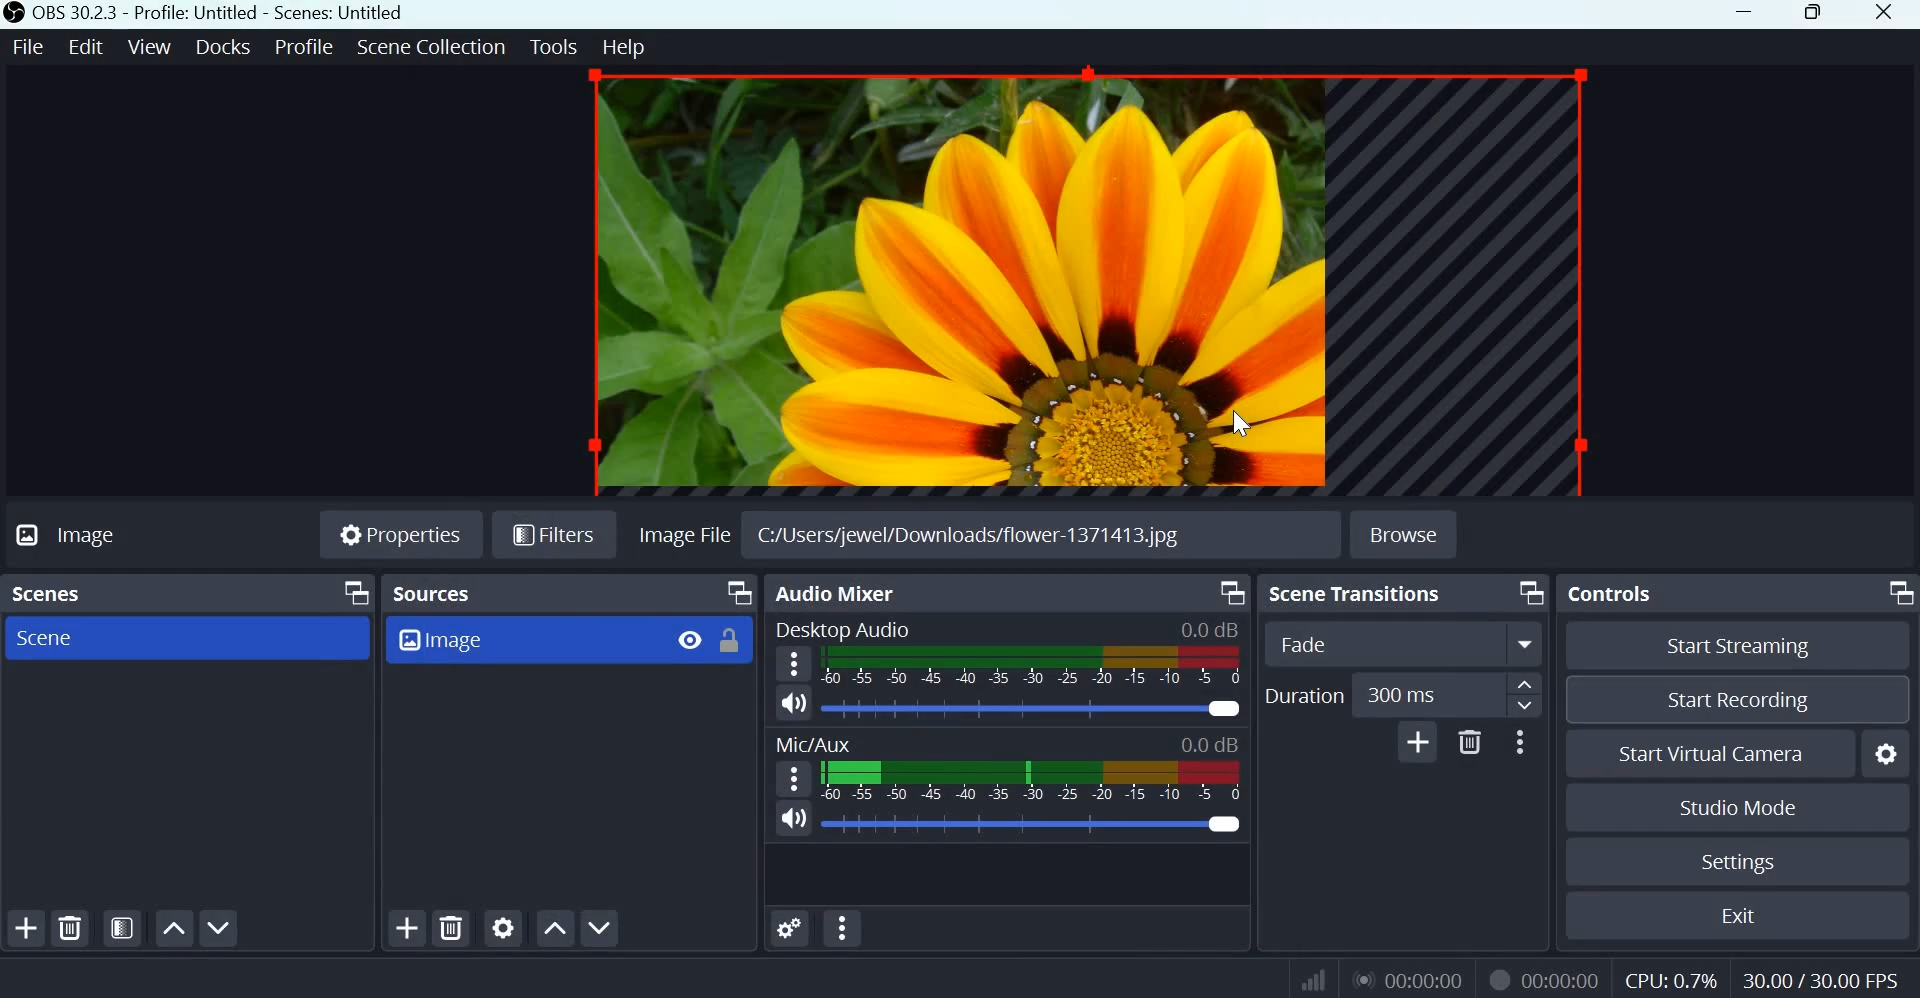 The width and height of the screenshot is (1920, 998). I want to click on view, so click(150, 45).